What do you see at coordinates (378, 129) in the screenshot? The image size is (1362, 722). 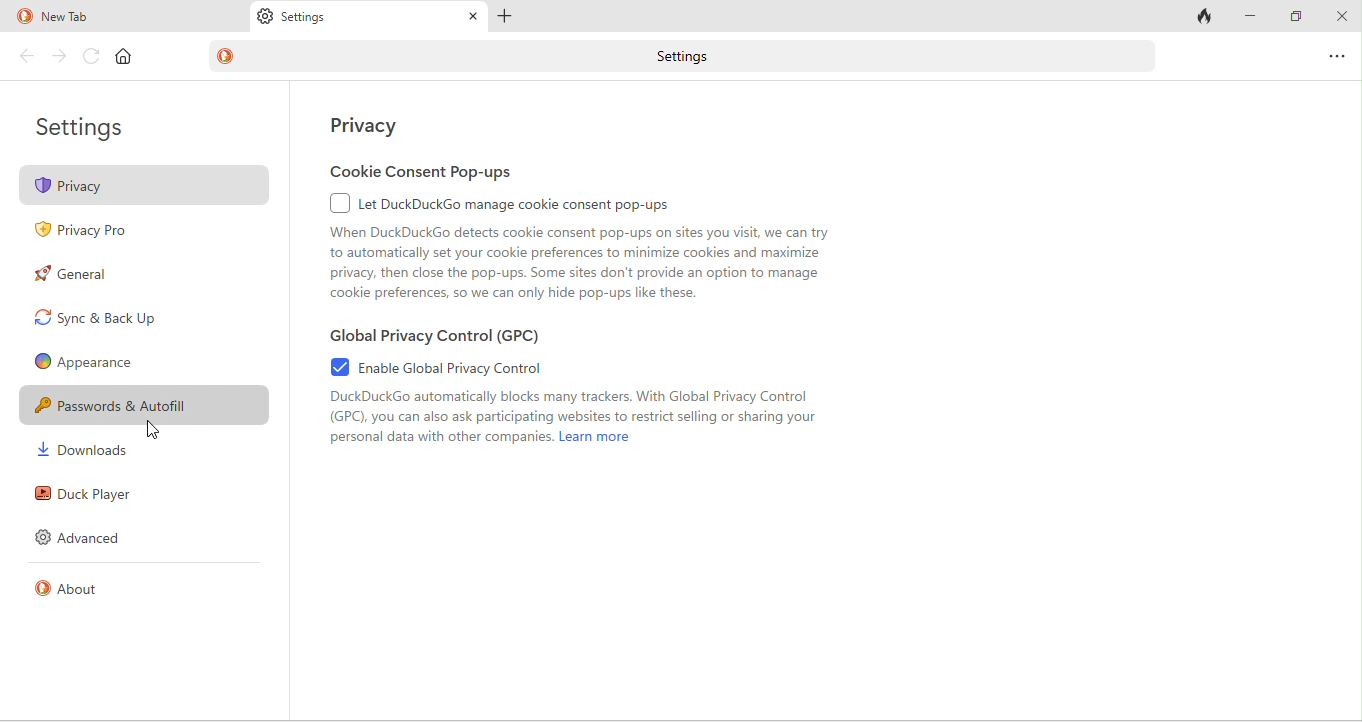 I see `privacy` at bounding box center [378, 129].